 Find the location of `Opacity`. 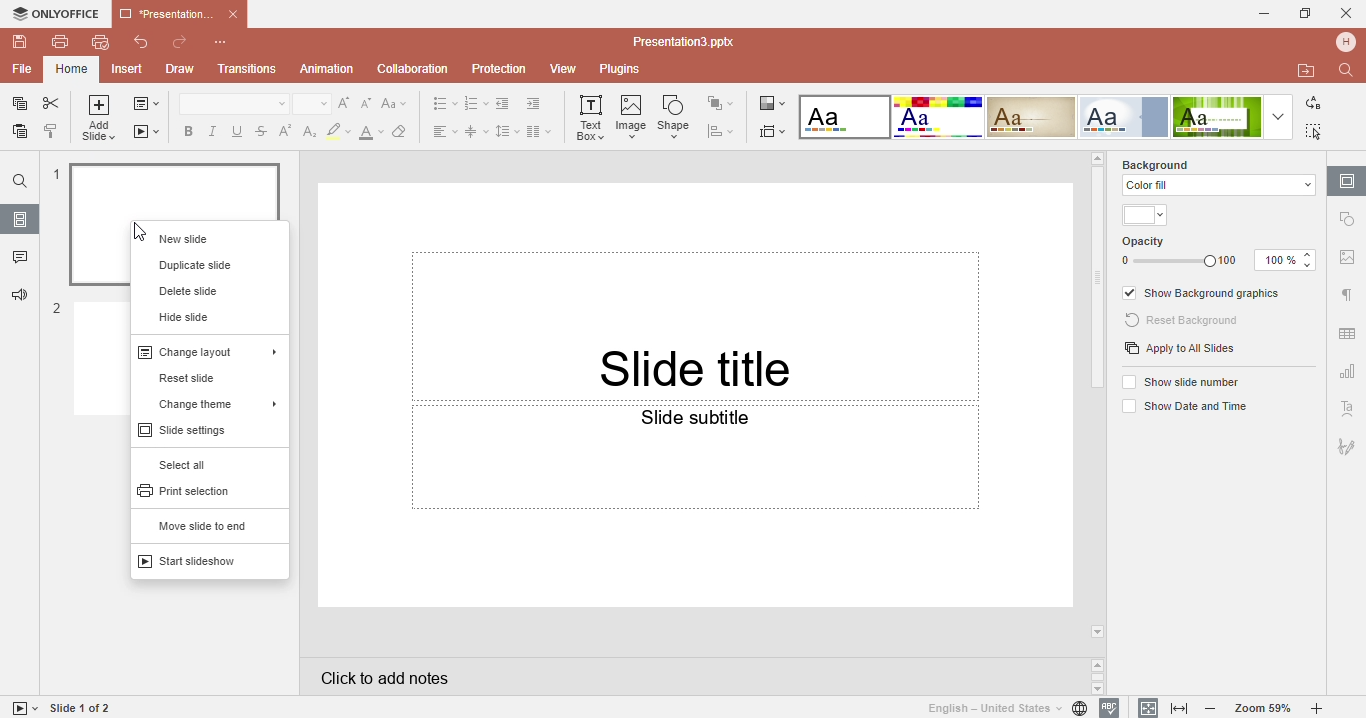

Opacity is located at coordinates (1220, 253).